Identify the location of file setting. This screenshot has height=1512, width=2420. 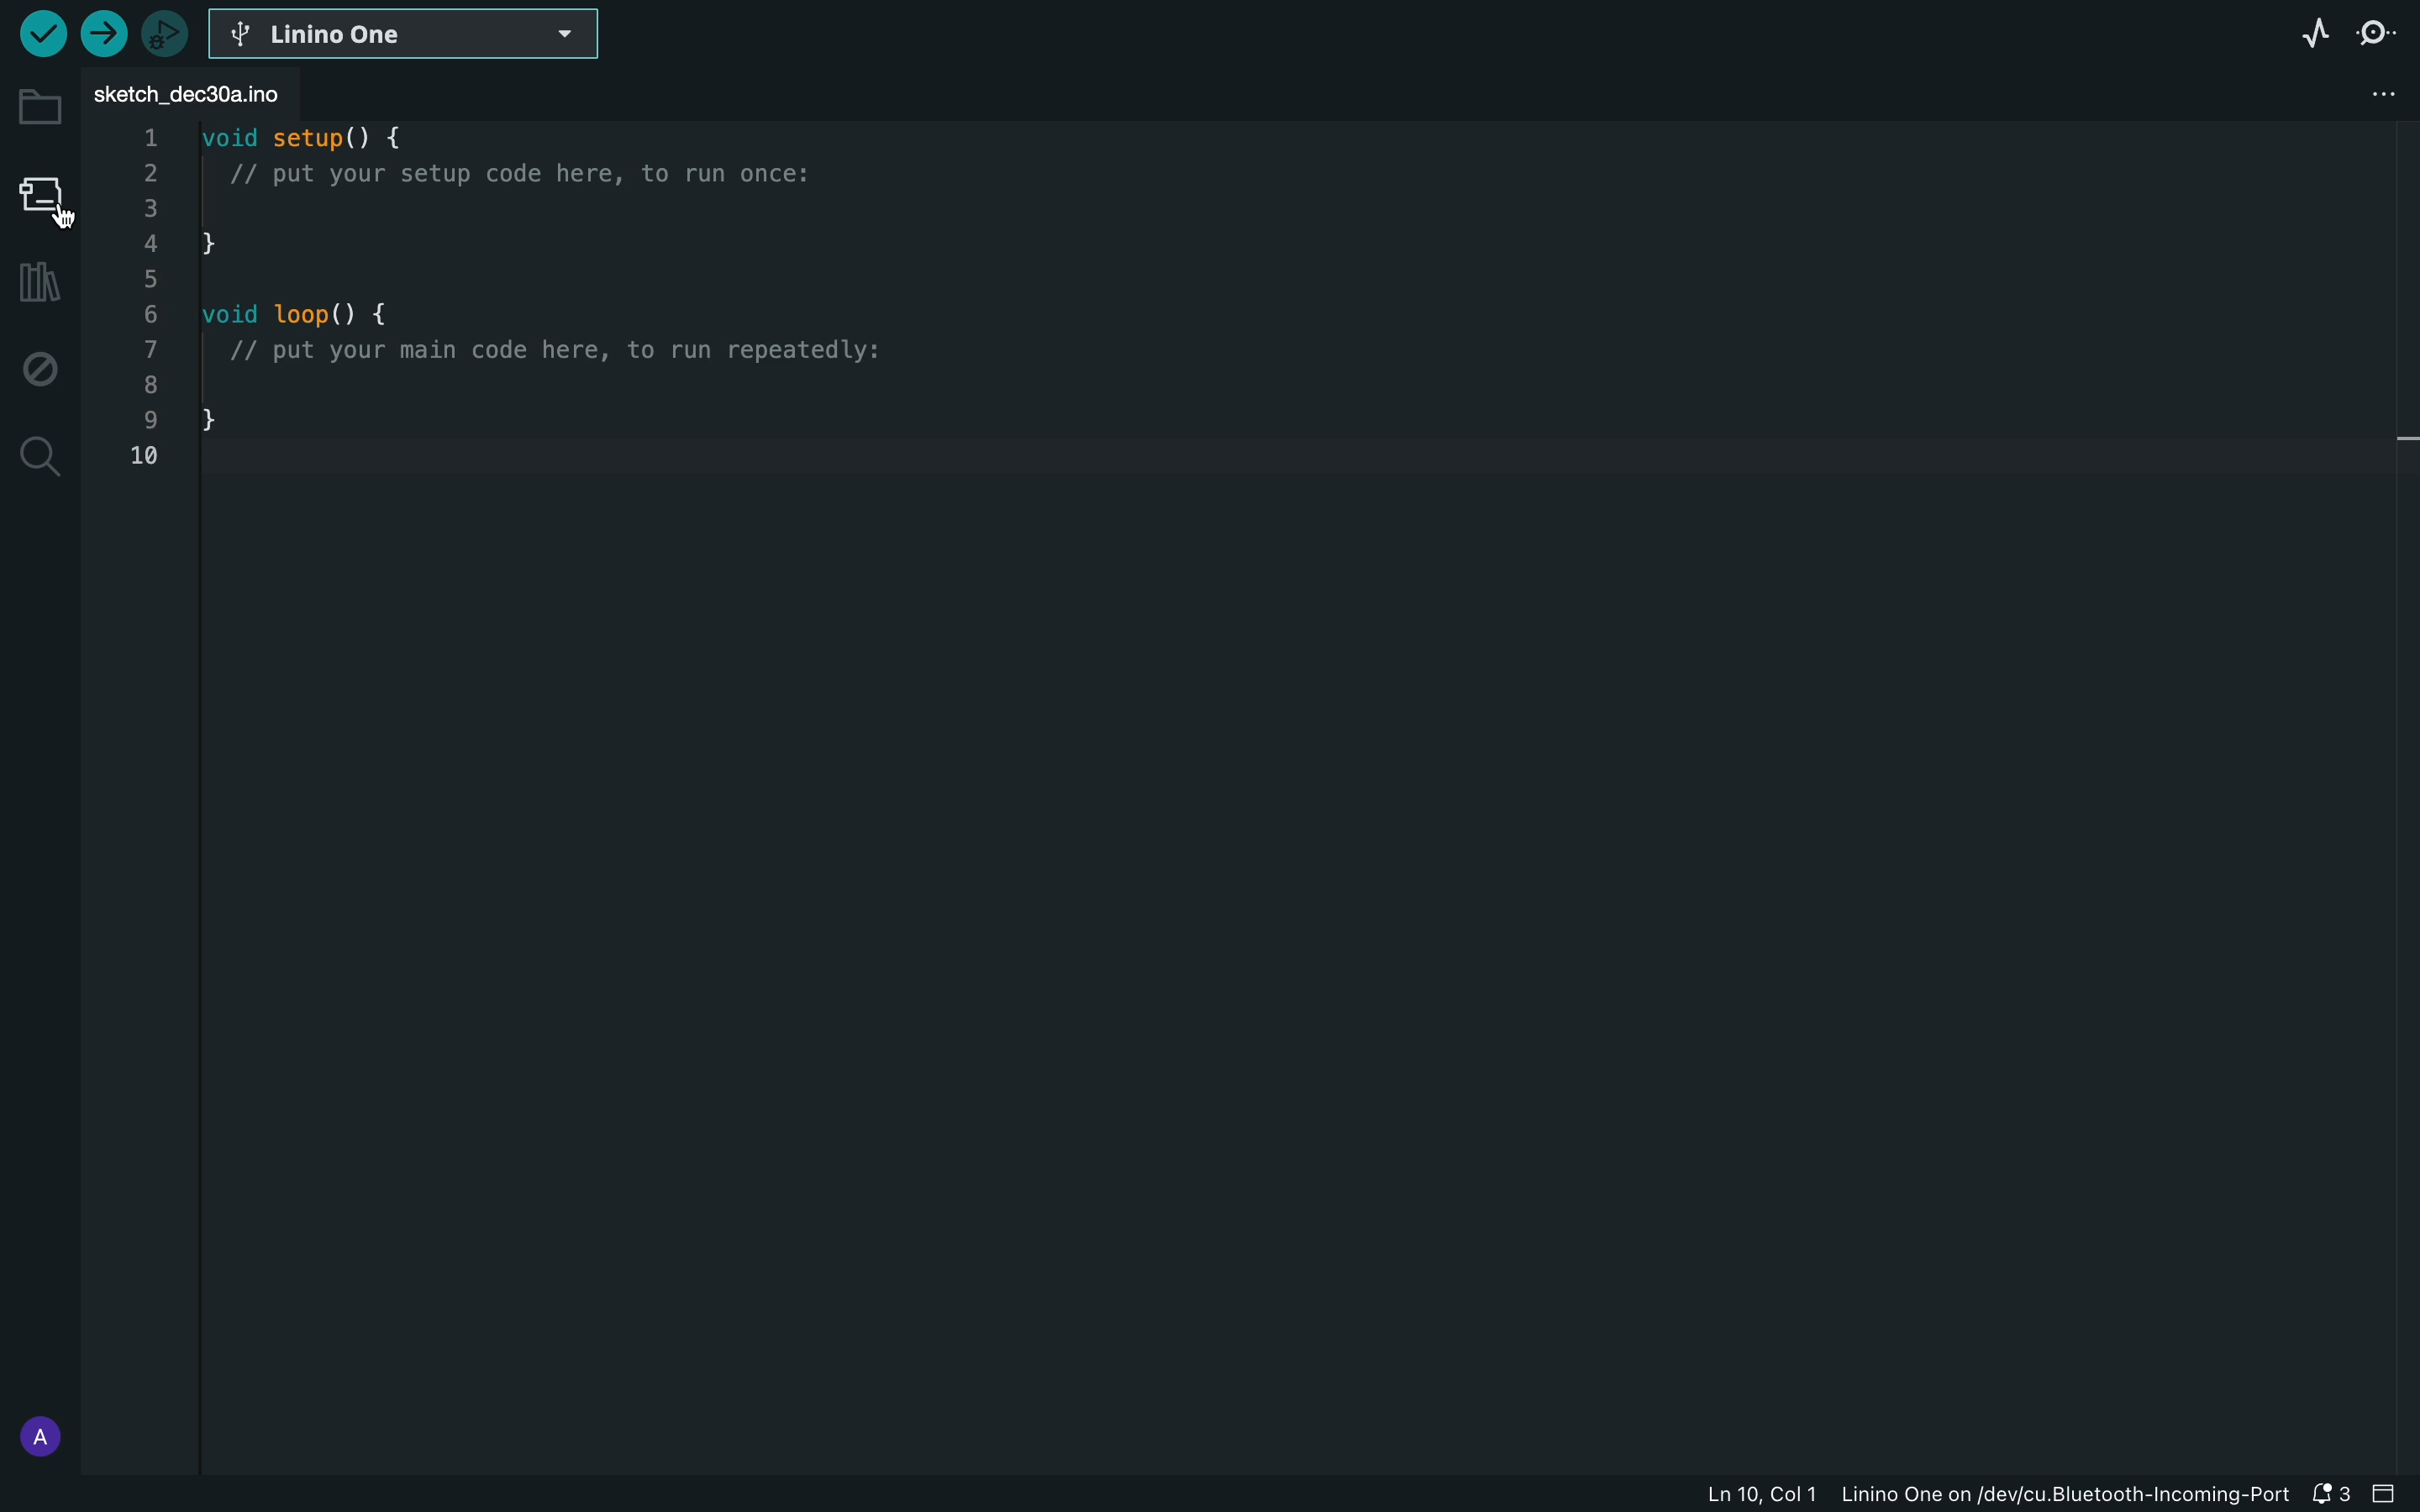
(2356, 96).